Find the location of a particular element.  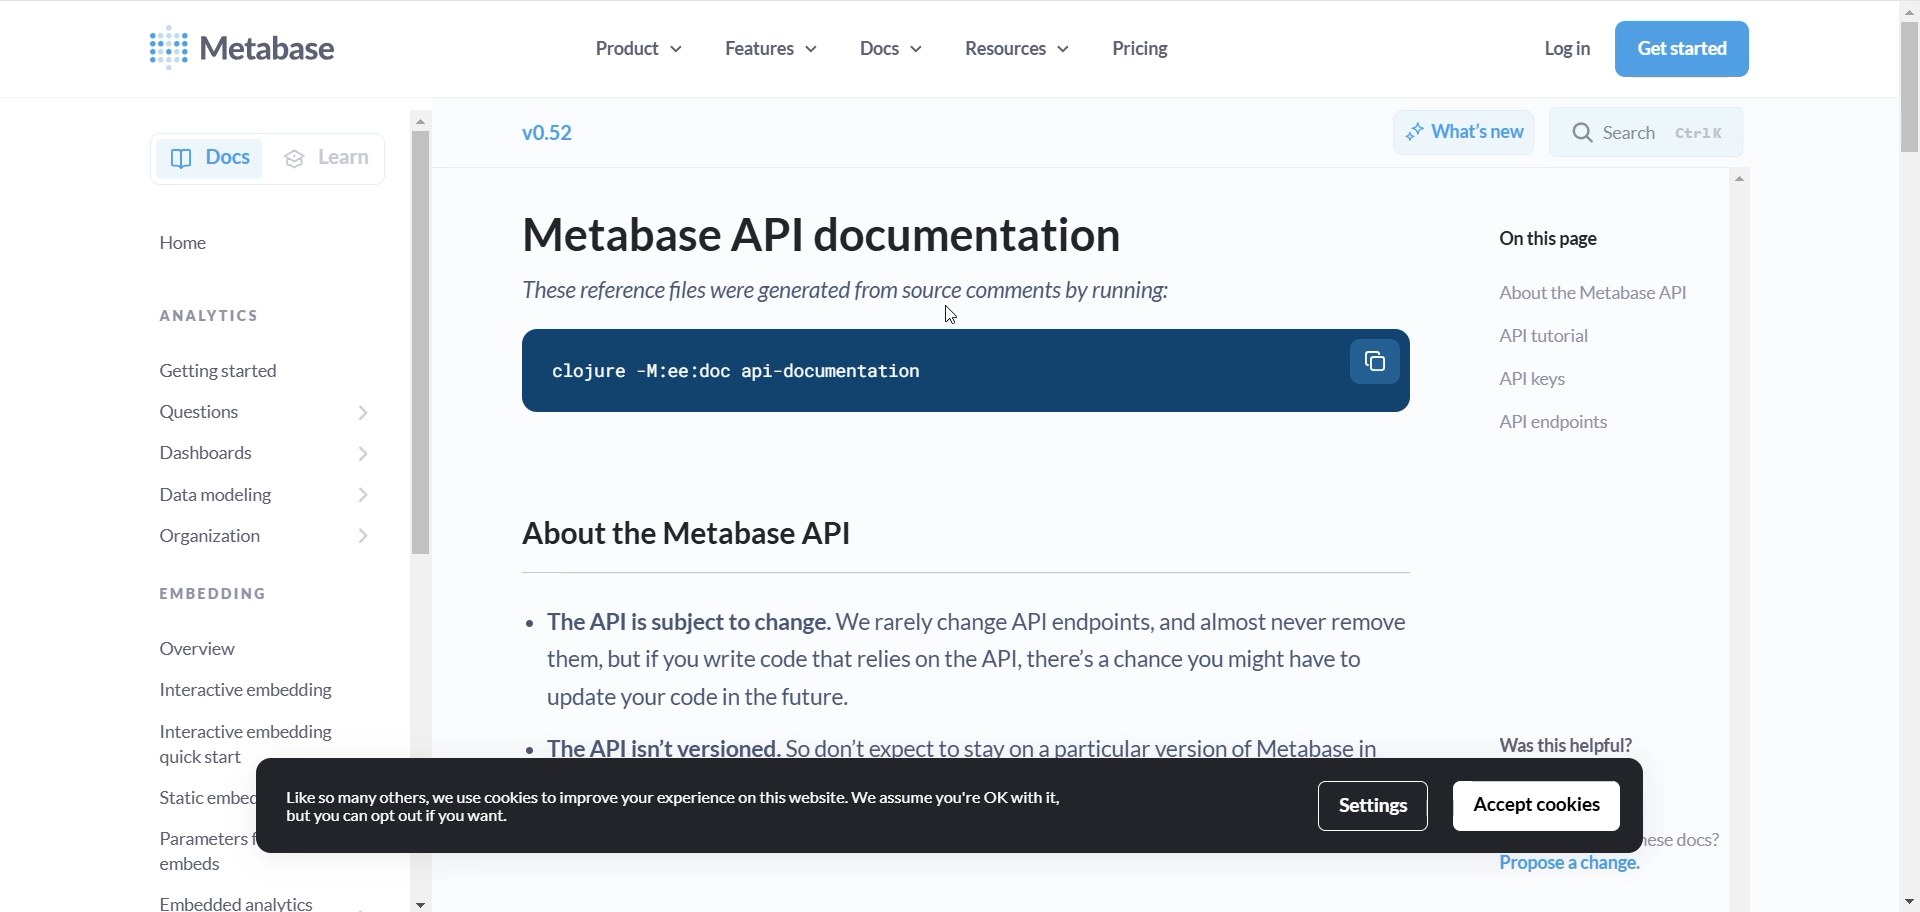

propose change function is located at coordinates (1579, 866).